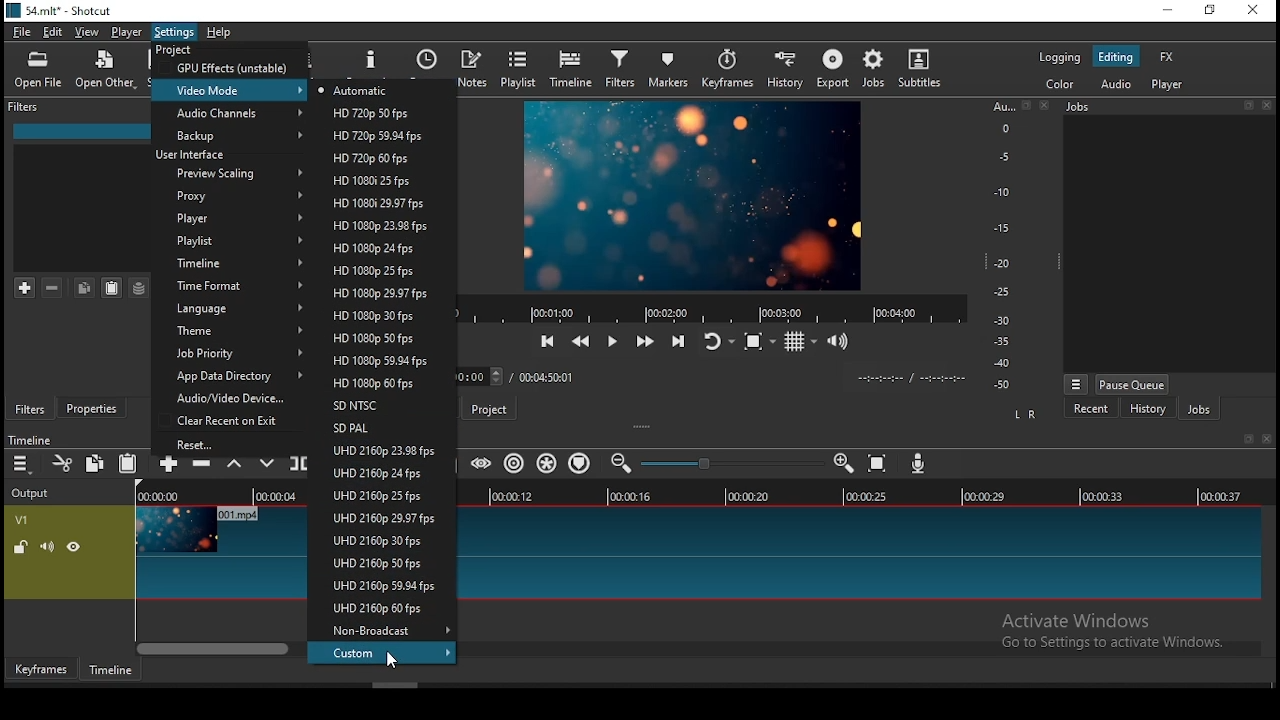 This screenshot has width=1280, height=720. Describe the element at coordinates (1002, 293) in the screenshot. I see `-25` at that location.